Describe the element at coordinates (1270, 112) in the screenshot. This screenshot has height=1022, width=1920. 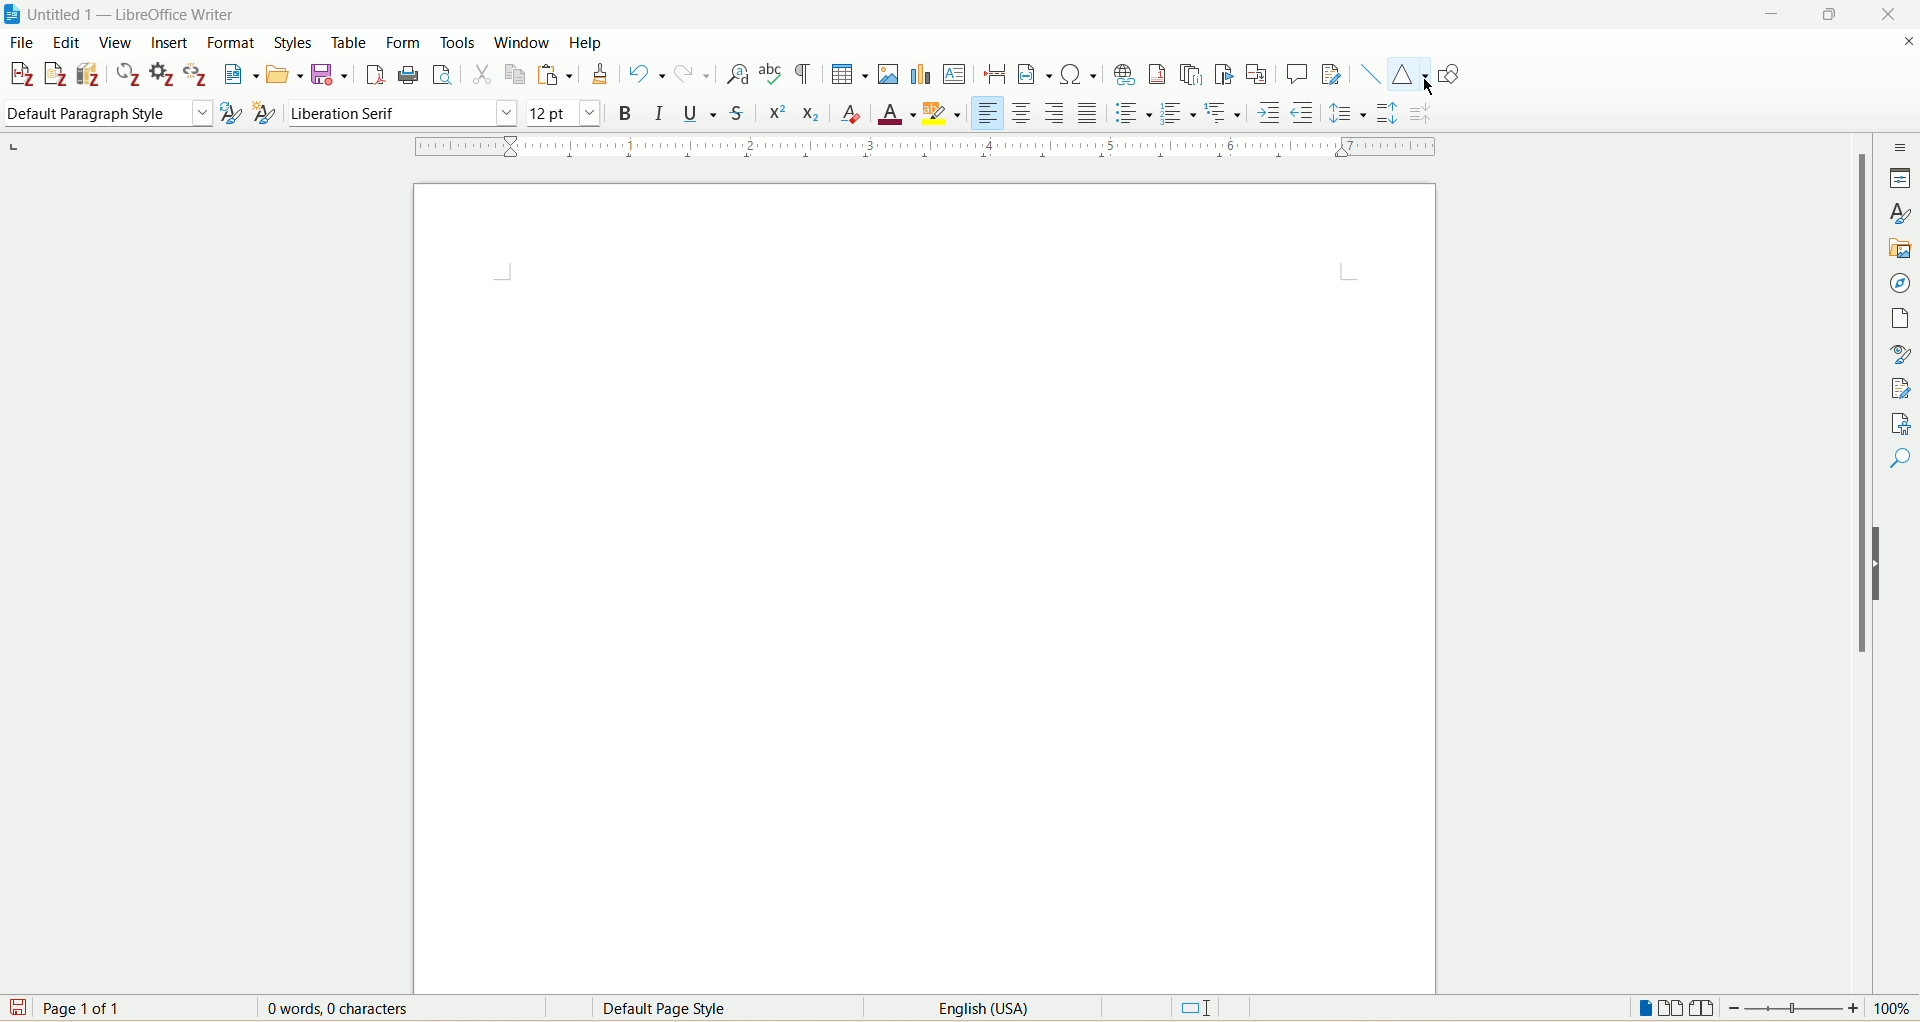
I see `increase indent` at that location.